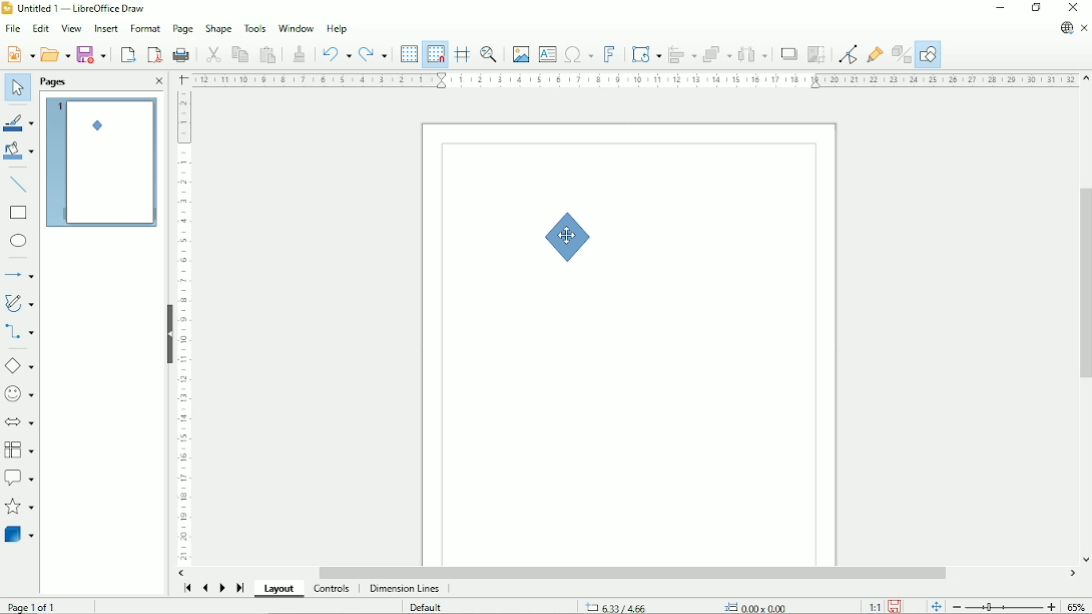 The width and height of the screenshot is (1092, 614). What do you see at coordinates (301, 53) in the screenshot?
I see `Clone formatting` at bounding box center [301, 53].